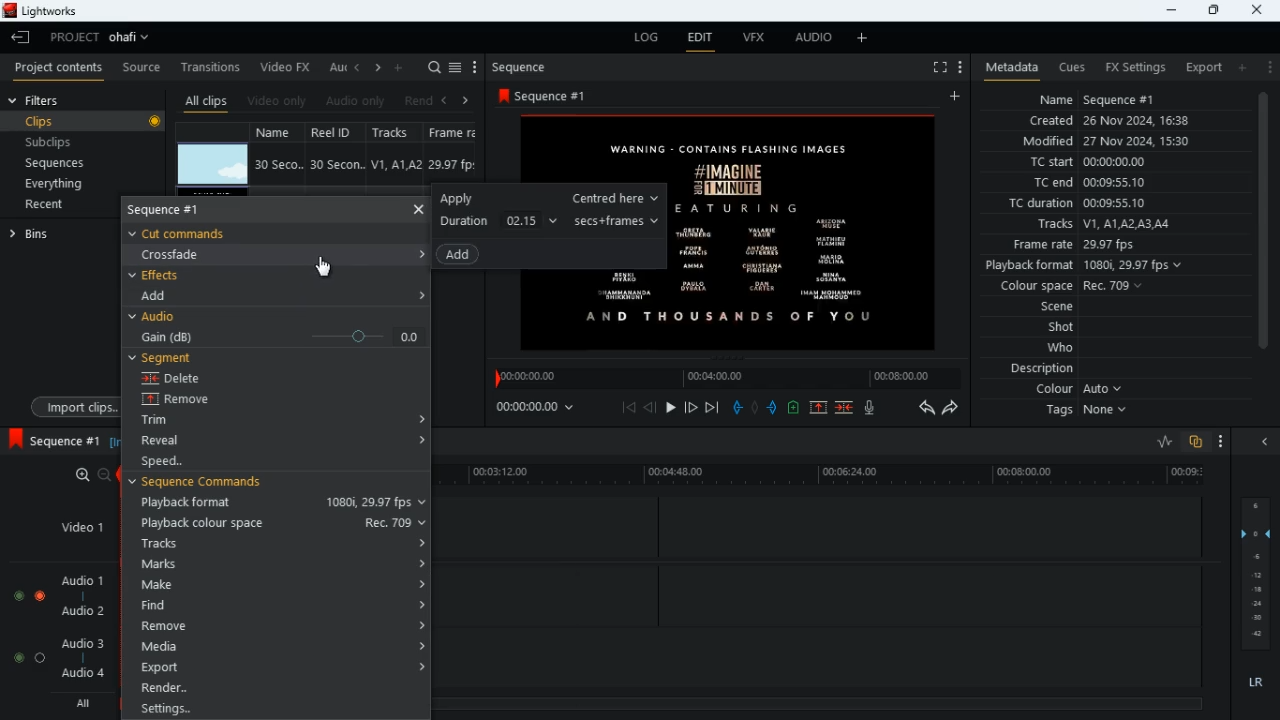 This screenshot has width=1280, height=720. Describe the element at coordinates (282, 523) in the screenshot. I see `playback colour space` at that location.